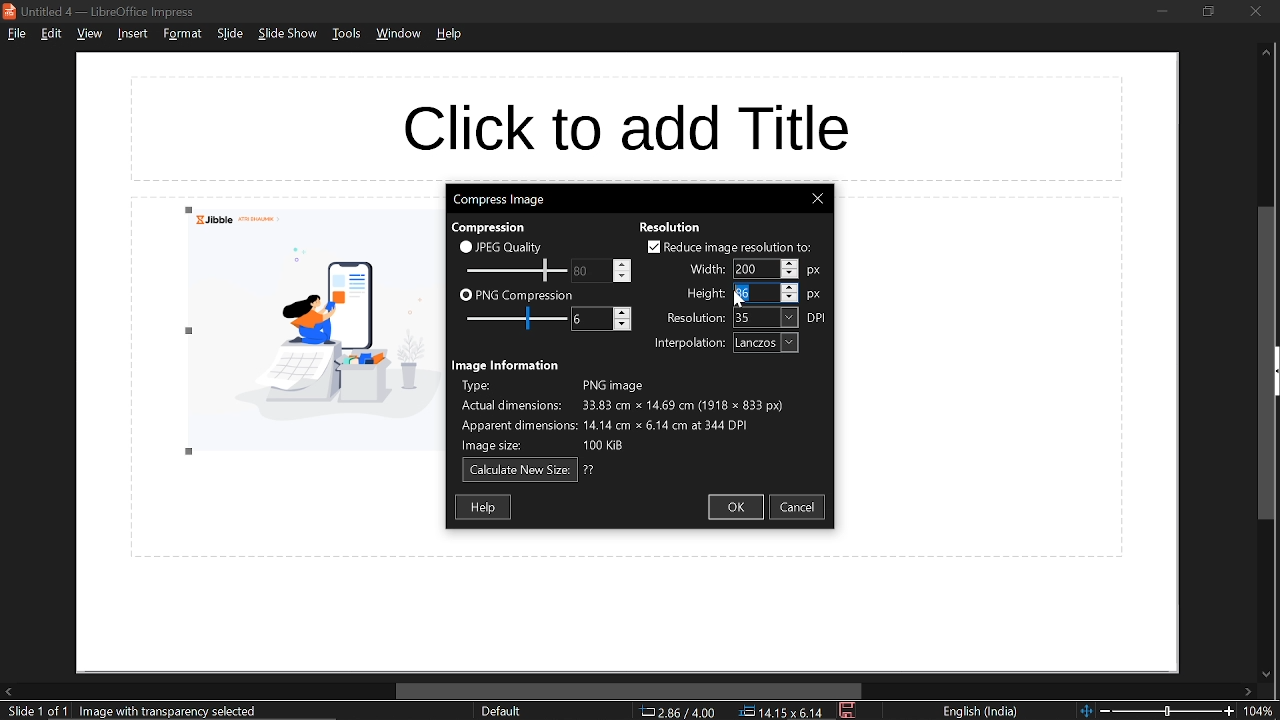 The height and width of the screenshot is (720, 1280). Describe the element at coordinates (703, 268) in the screenshot. I see `width` at that location.